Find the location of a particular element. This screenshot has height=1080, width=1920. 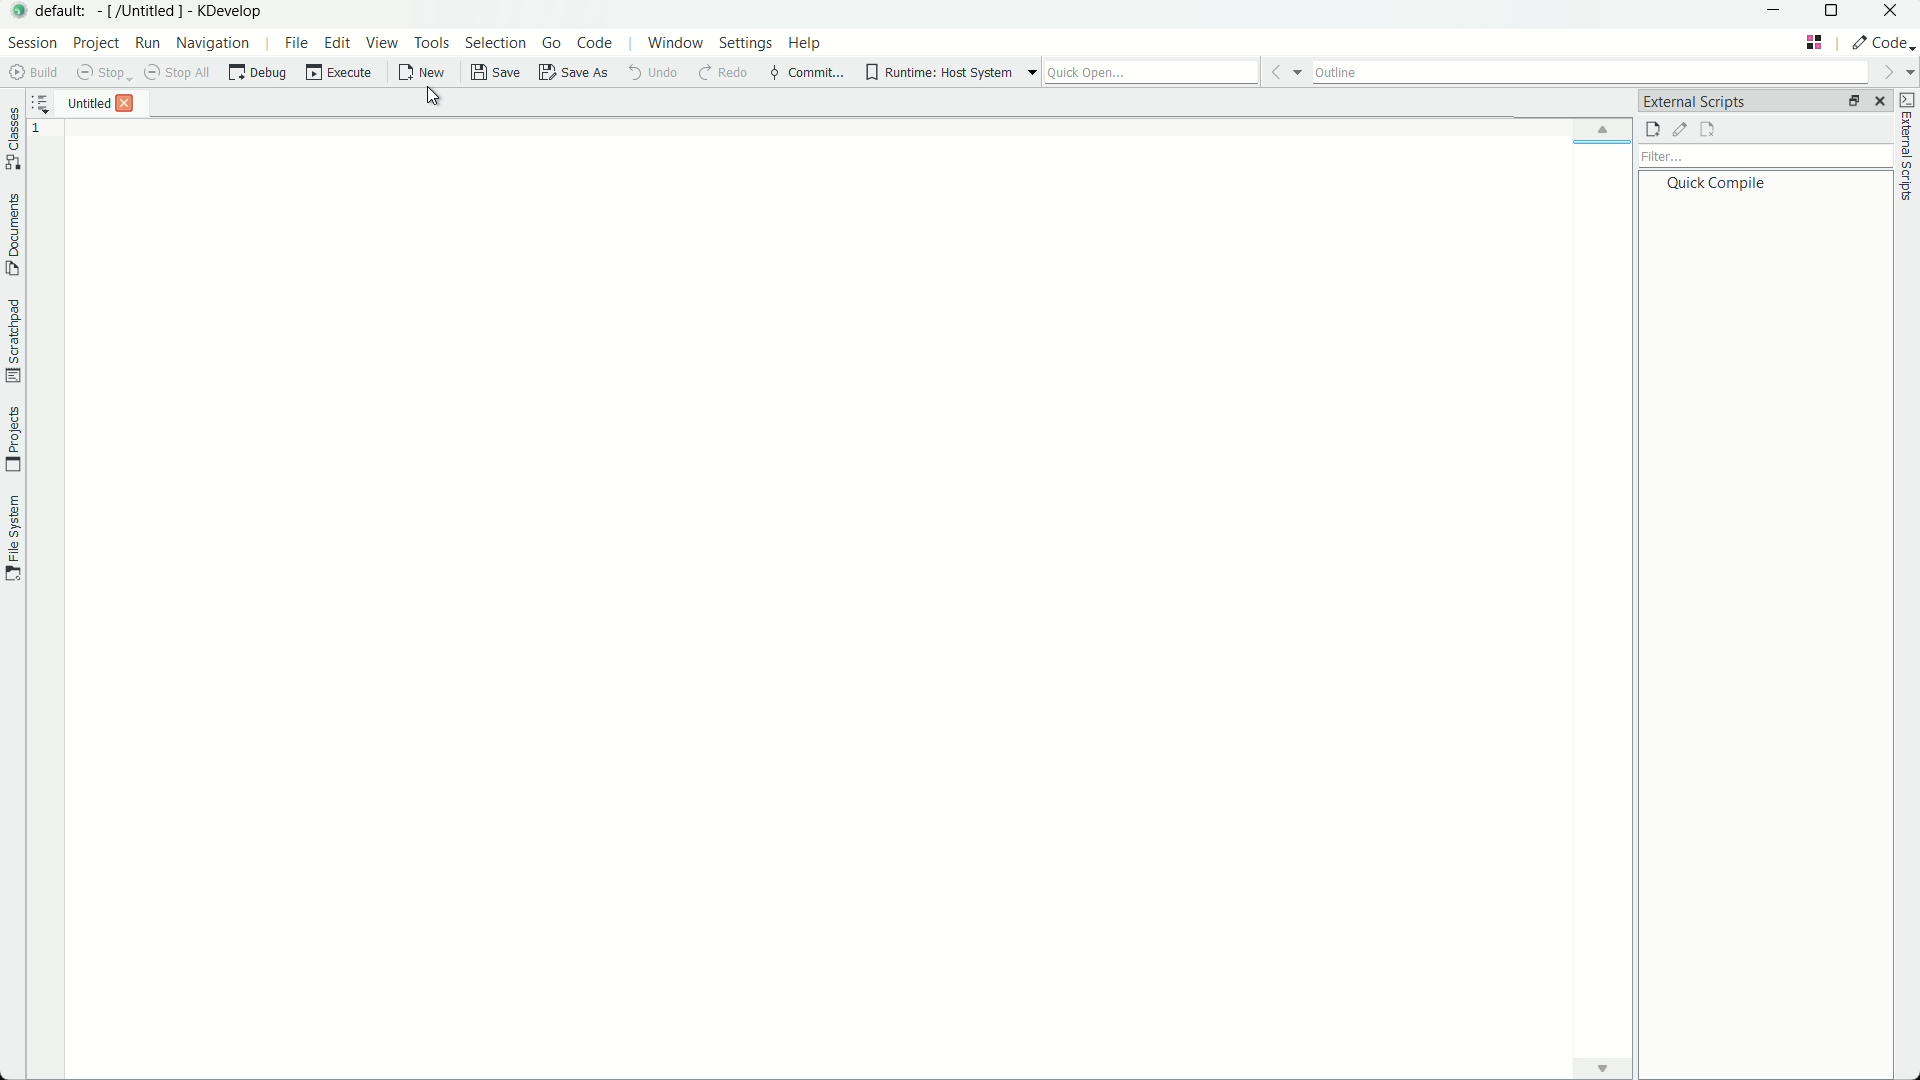

undo is located at coordinates (651, 72).